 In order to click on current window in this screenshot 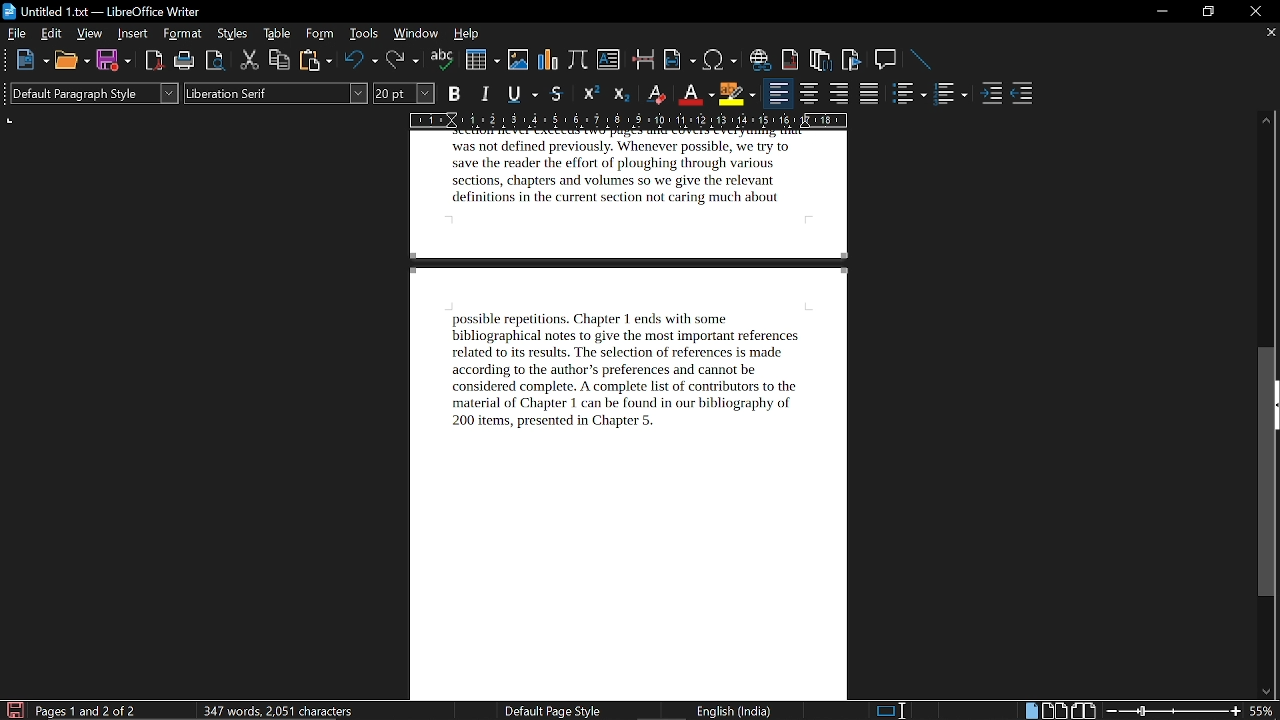, I will do `click(102, 11)`.